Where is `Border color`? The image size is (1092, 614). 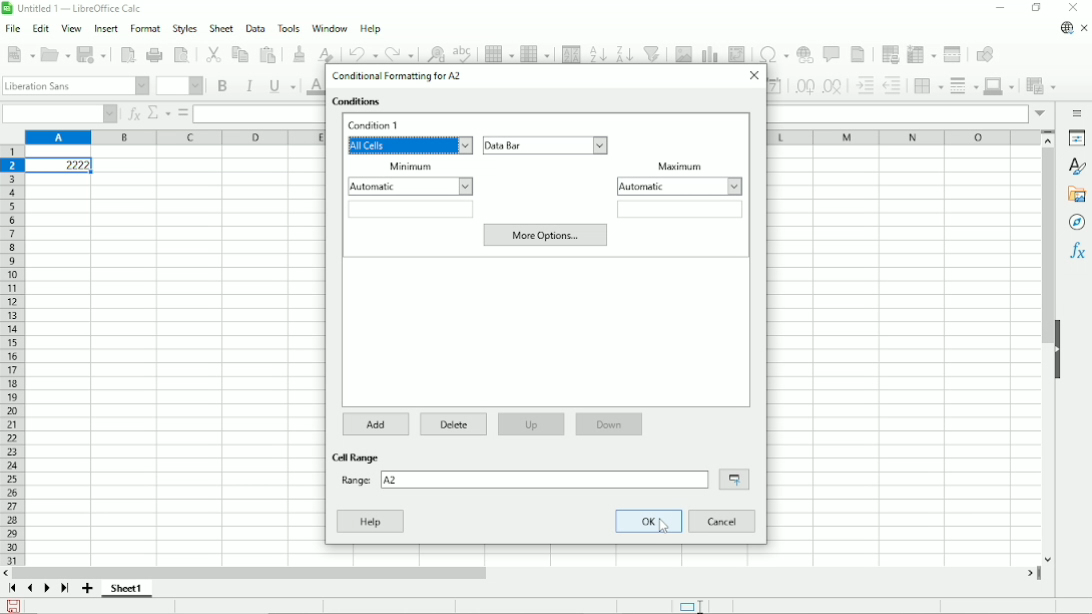 Border color is located at coordinates (1000, 87).